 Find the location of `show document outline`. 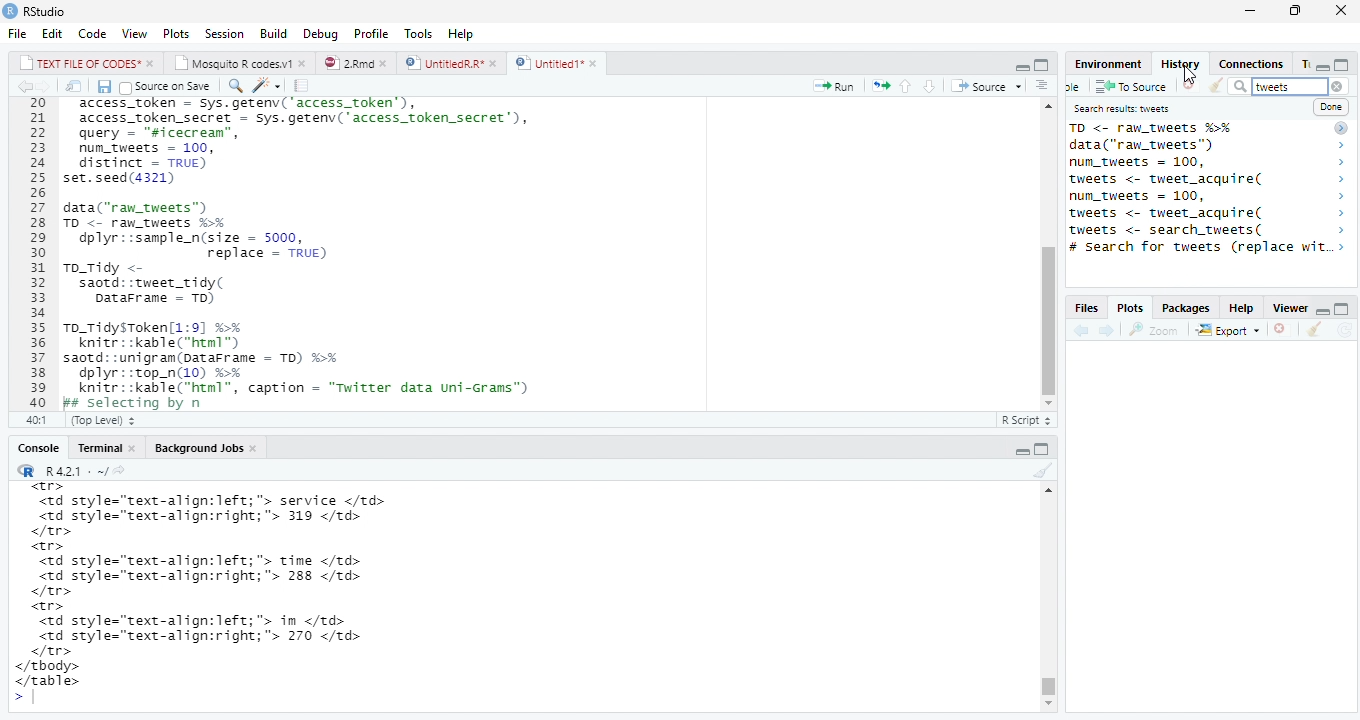

show document outline is located at coordinates (1046, 84).